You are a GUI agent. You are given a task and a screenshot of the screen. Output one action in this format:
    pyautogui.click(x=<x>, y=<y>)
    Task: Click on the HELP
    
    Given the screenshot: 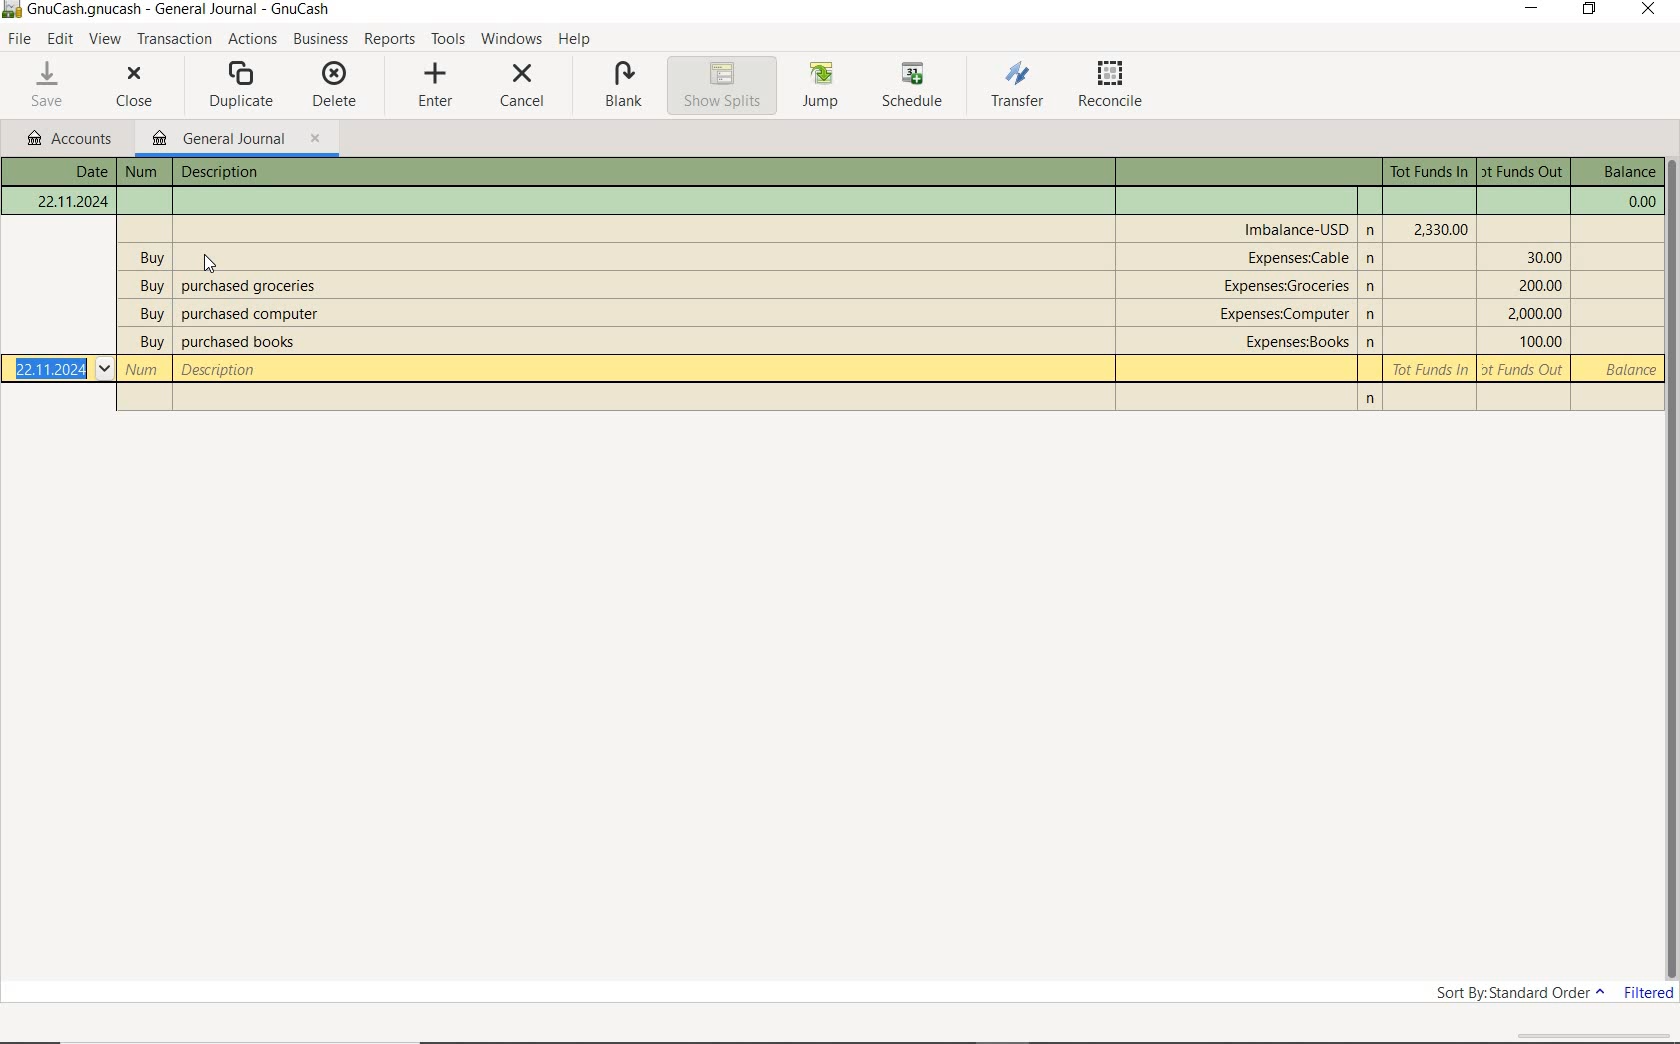 What is the action you would take?
    pyautogui.click(x=576, y=40)
    